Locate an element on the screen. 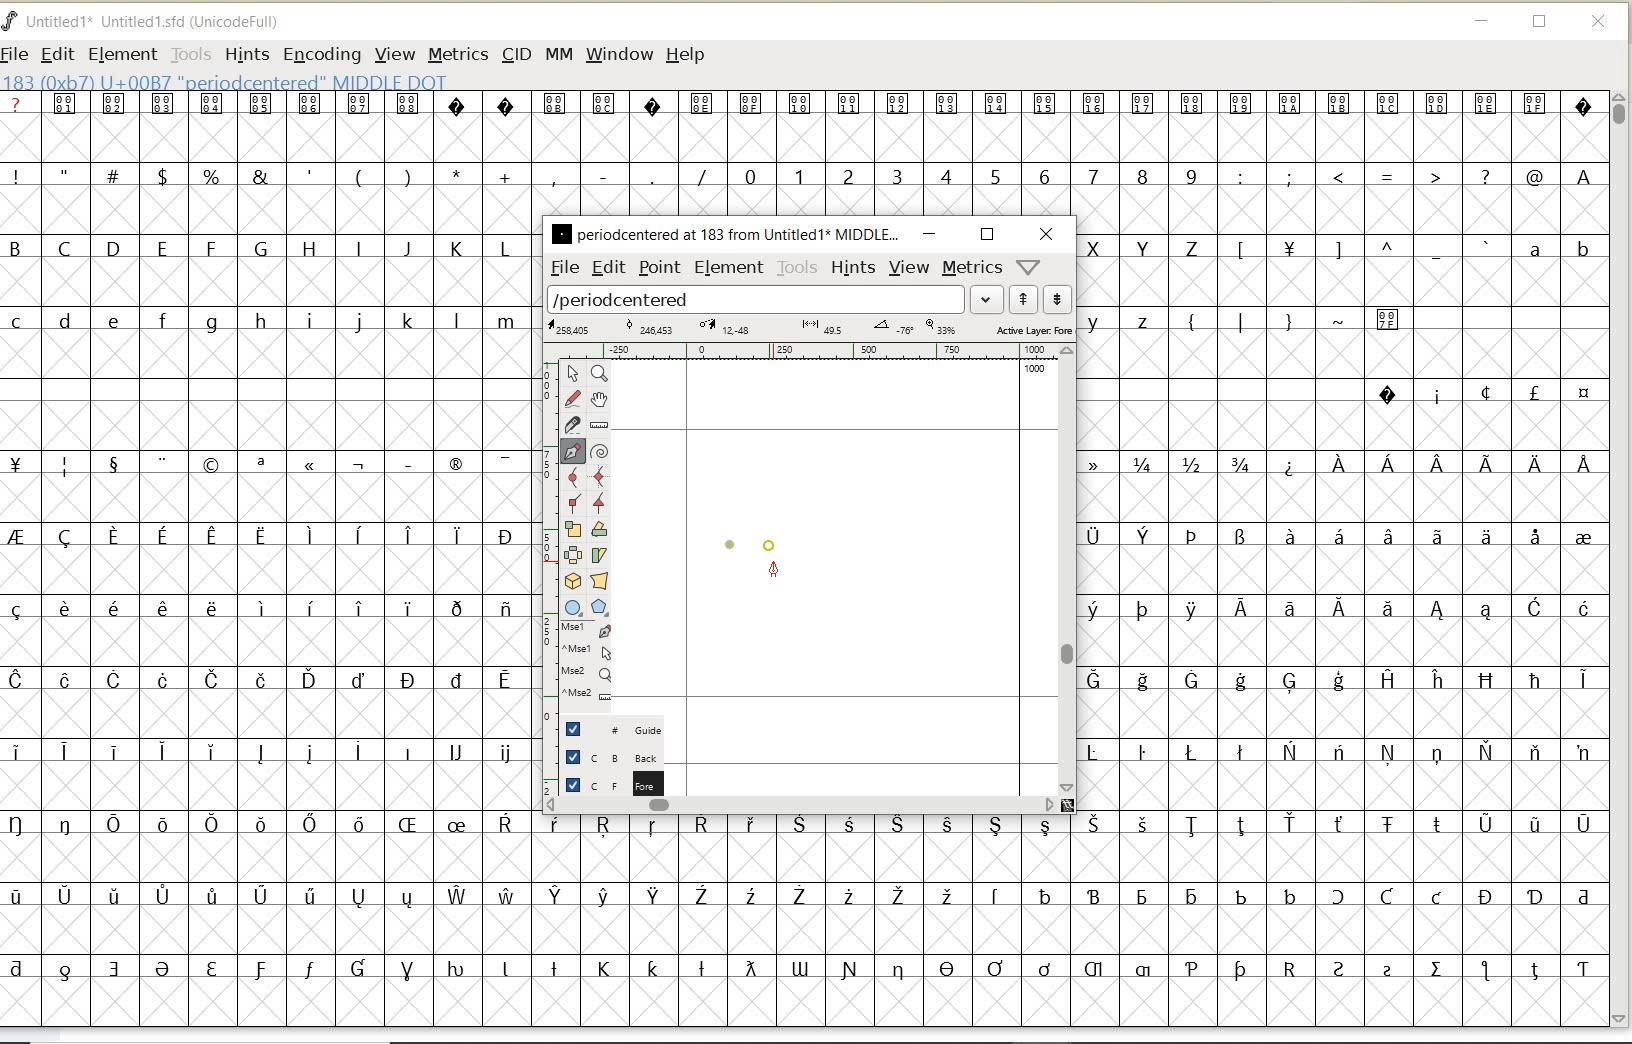  special characters is located at coordinates (1318, 328).